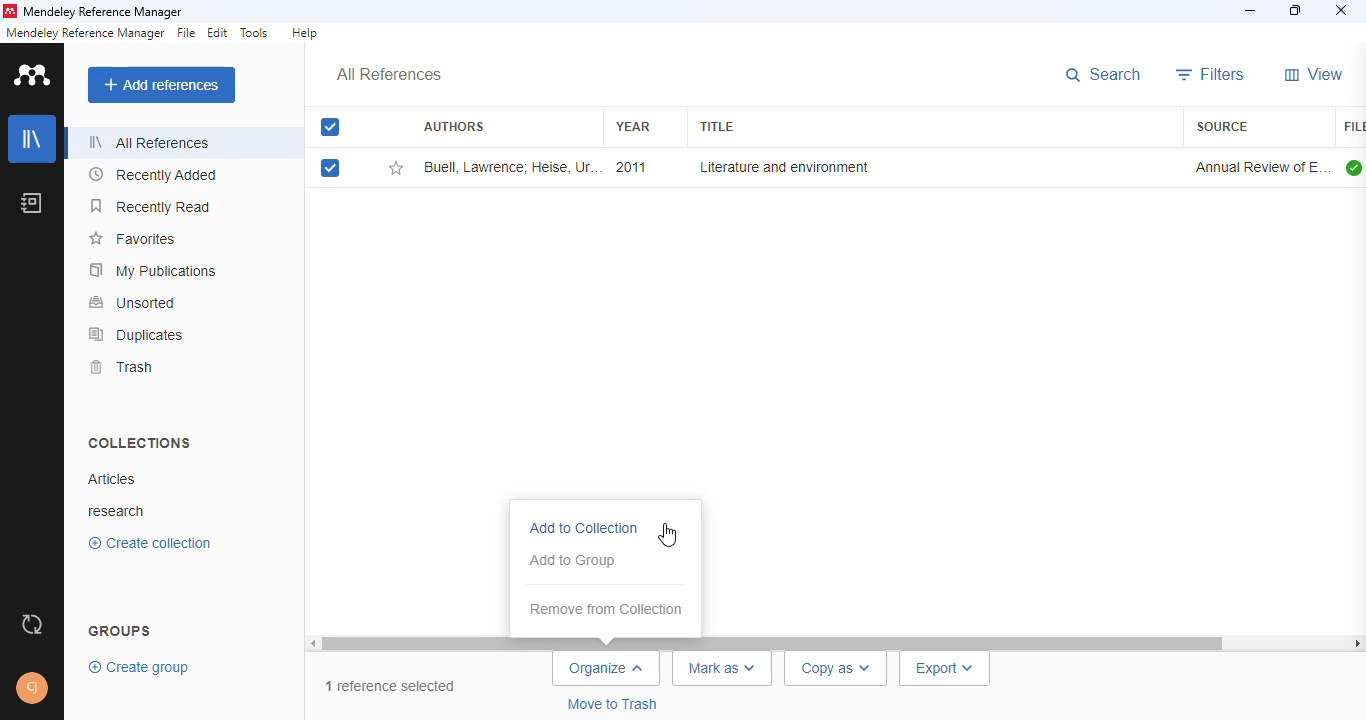 Image resolution: width=1366 pixels, height=720 pixels. Describe the element at coordinates (945, 669) in the screenshot. I see `export` at that location.